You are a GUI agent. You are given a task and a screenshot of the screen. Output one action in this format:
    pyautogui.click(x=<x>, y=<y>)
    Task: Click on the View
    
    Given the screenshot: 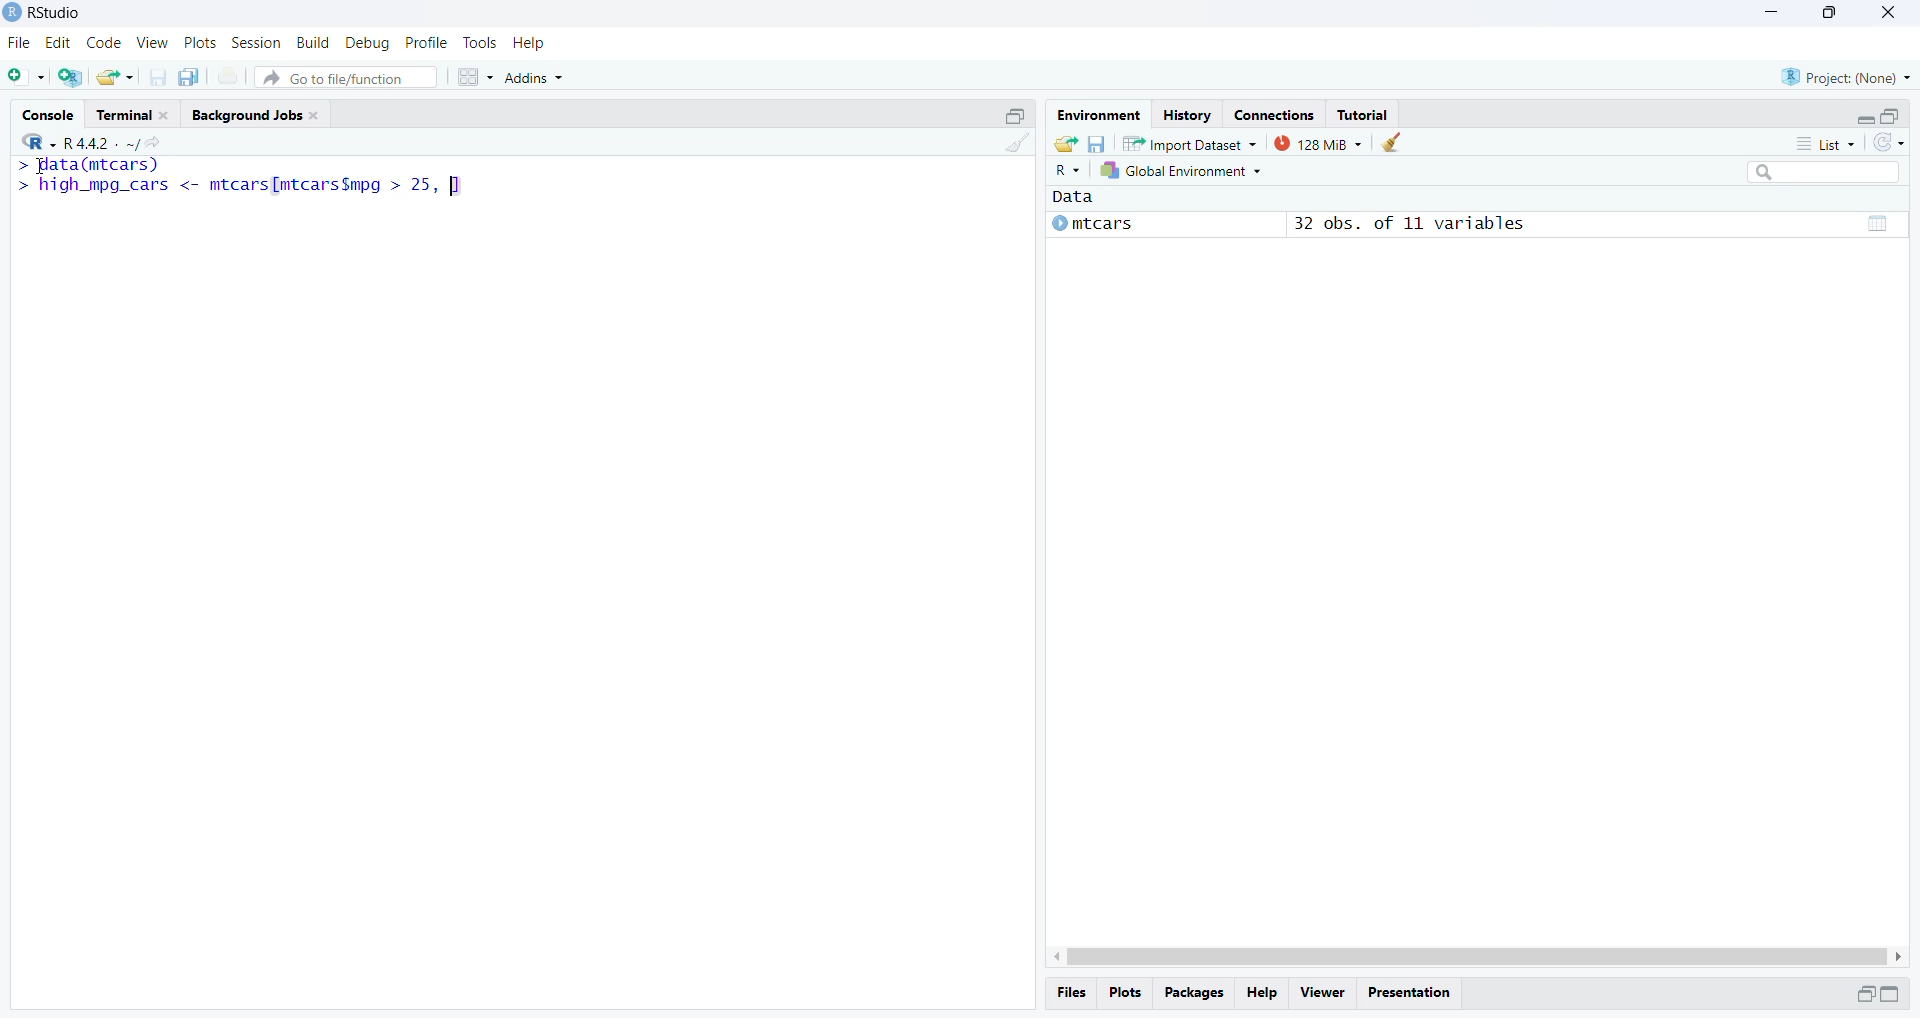 What is the action you would take?
    pyautogui.click(x=153, y=42)
    